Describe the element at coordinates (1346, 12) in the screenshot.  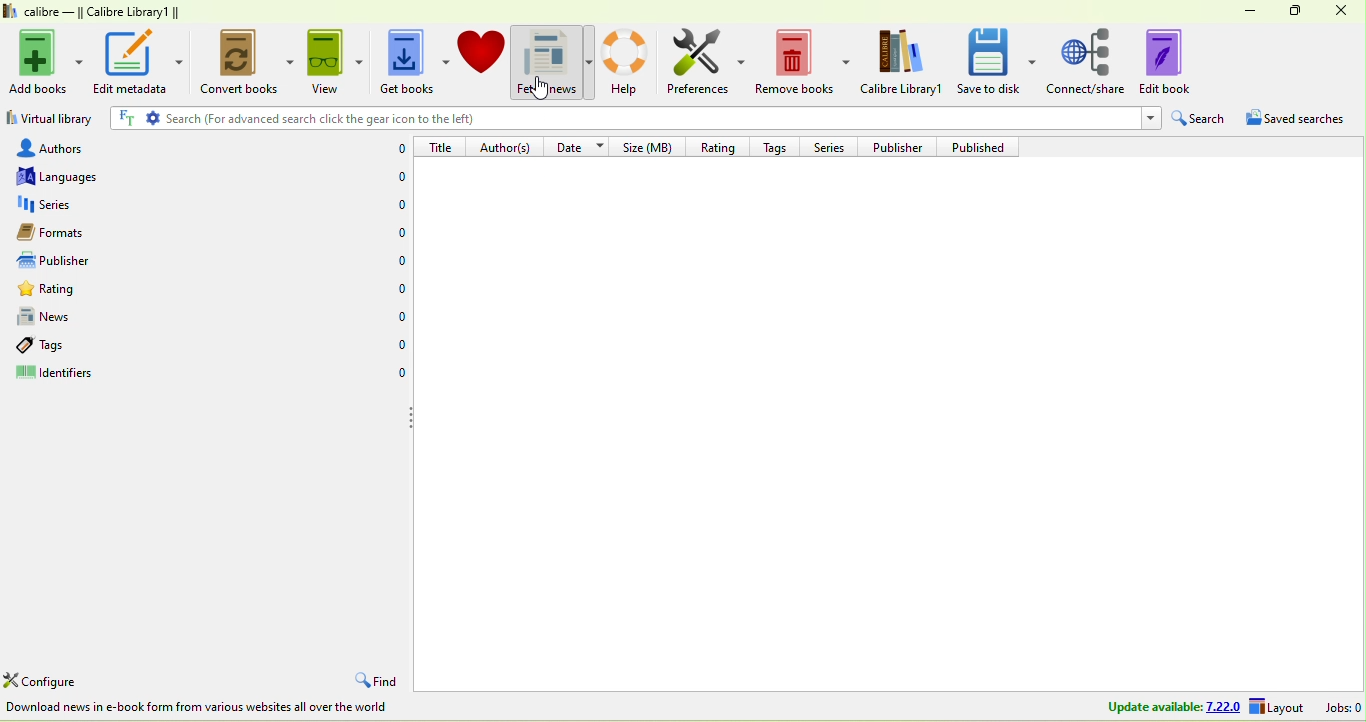
I see `close` at that location.